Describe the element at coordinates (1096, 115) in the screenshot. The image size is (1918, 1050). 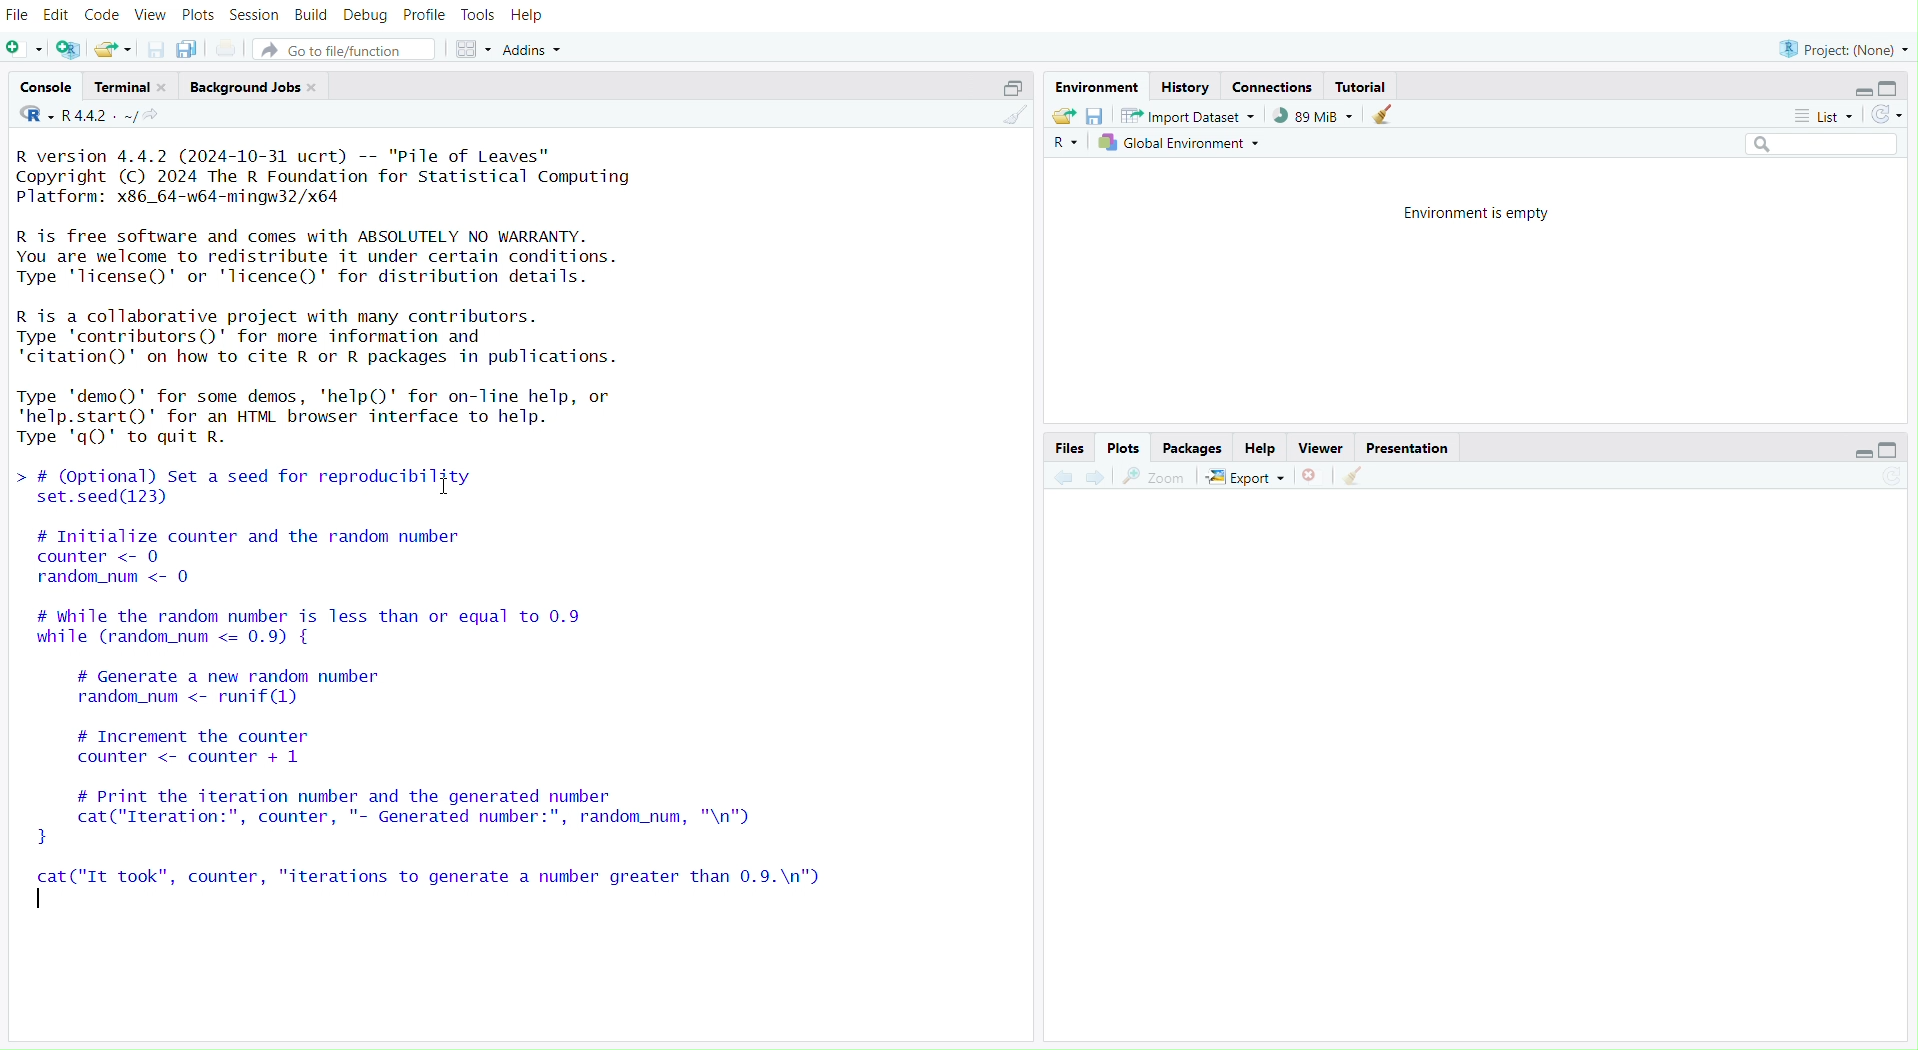
I see `Save workspace as` at that location.